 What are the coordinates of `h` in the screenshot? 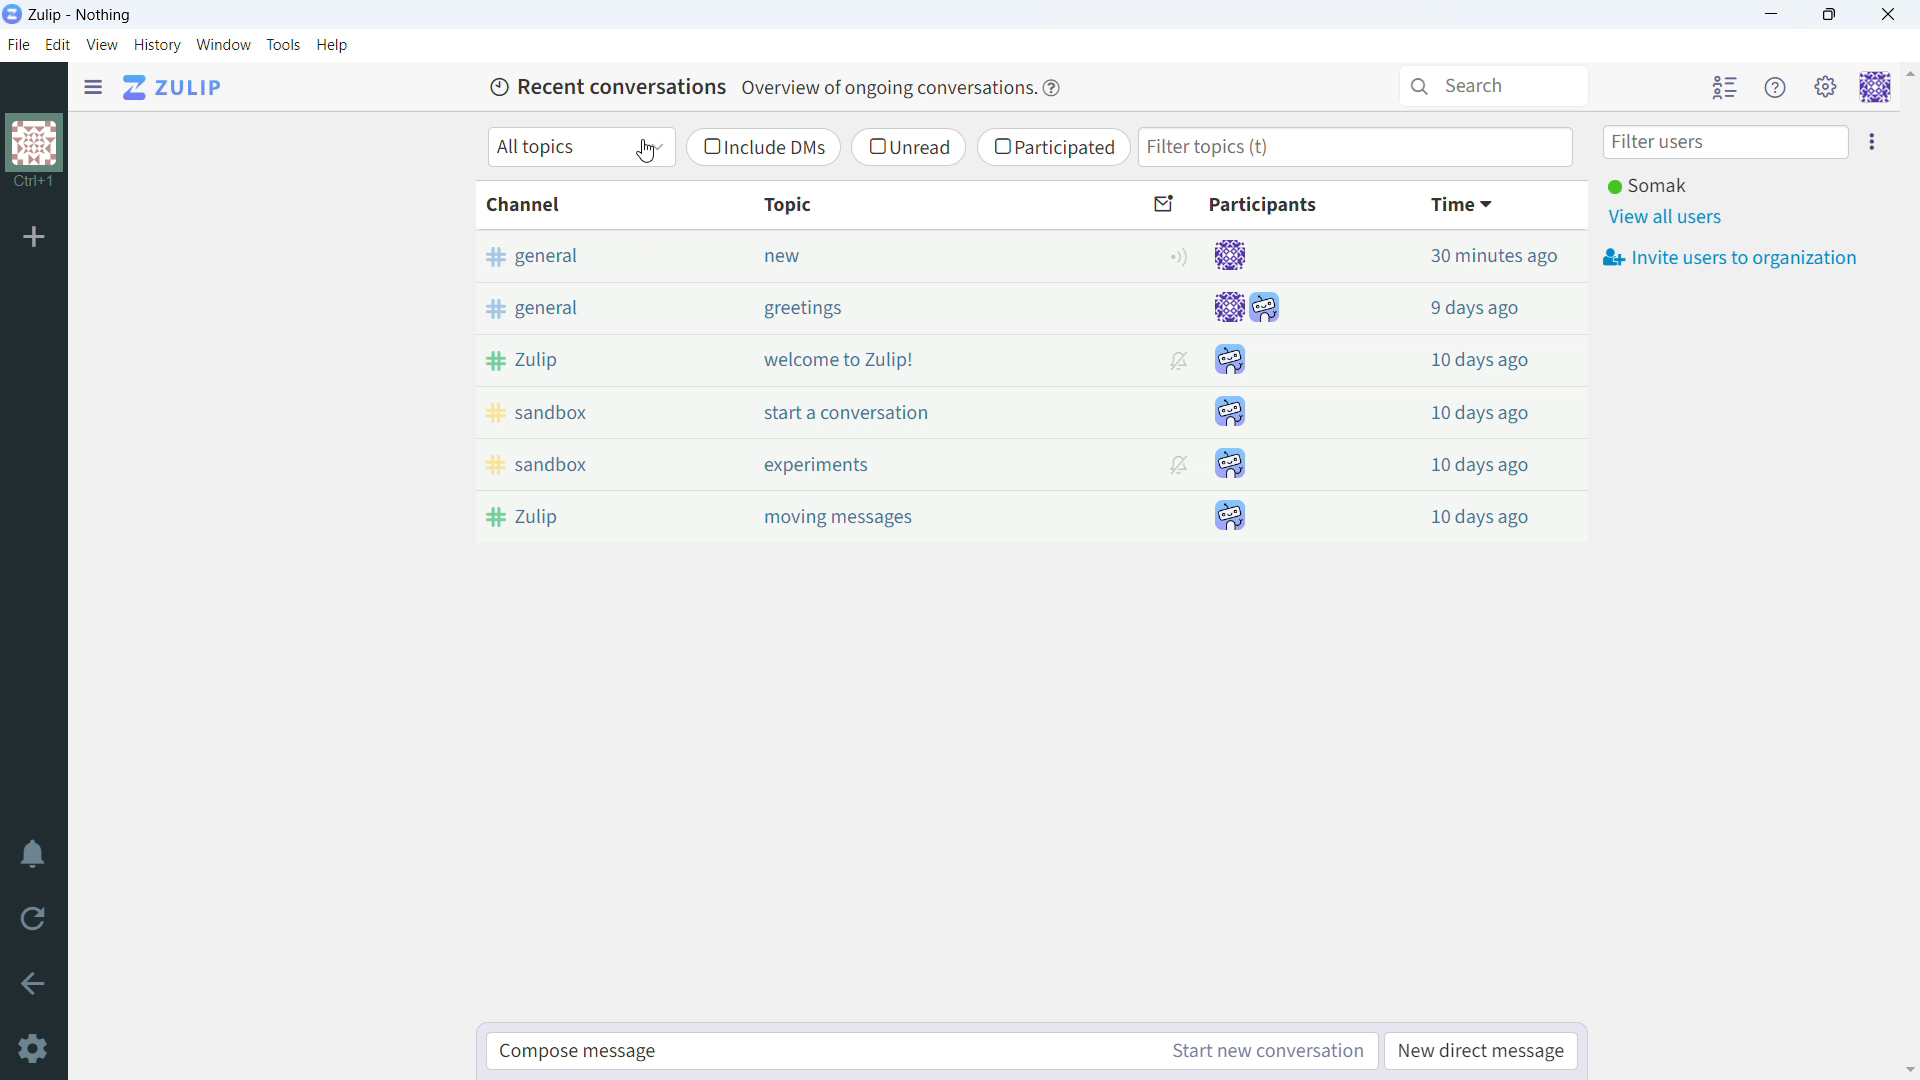 It's located at (333, 45).